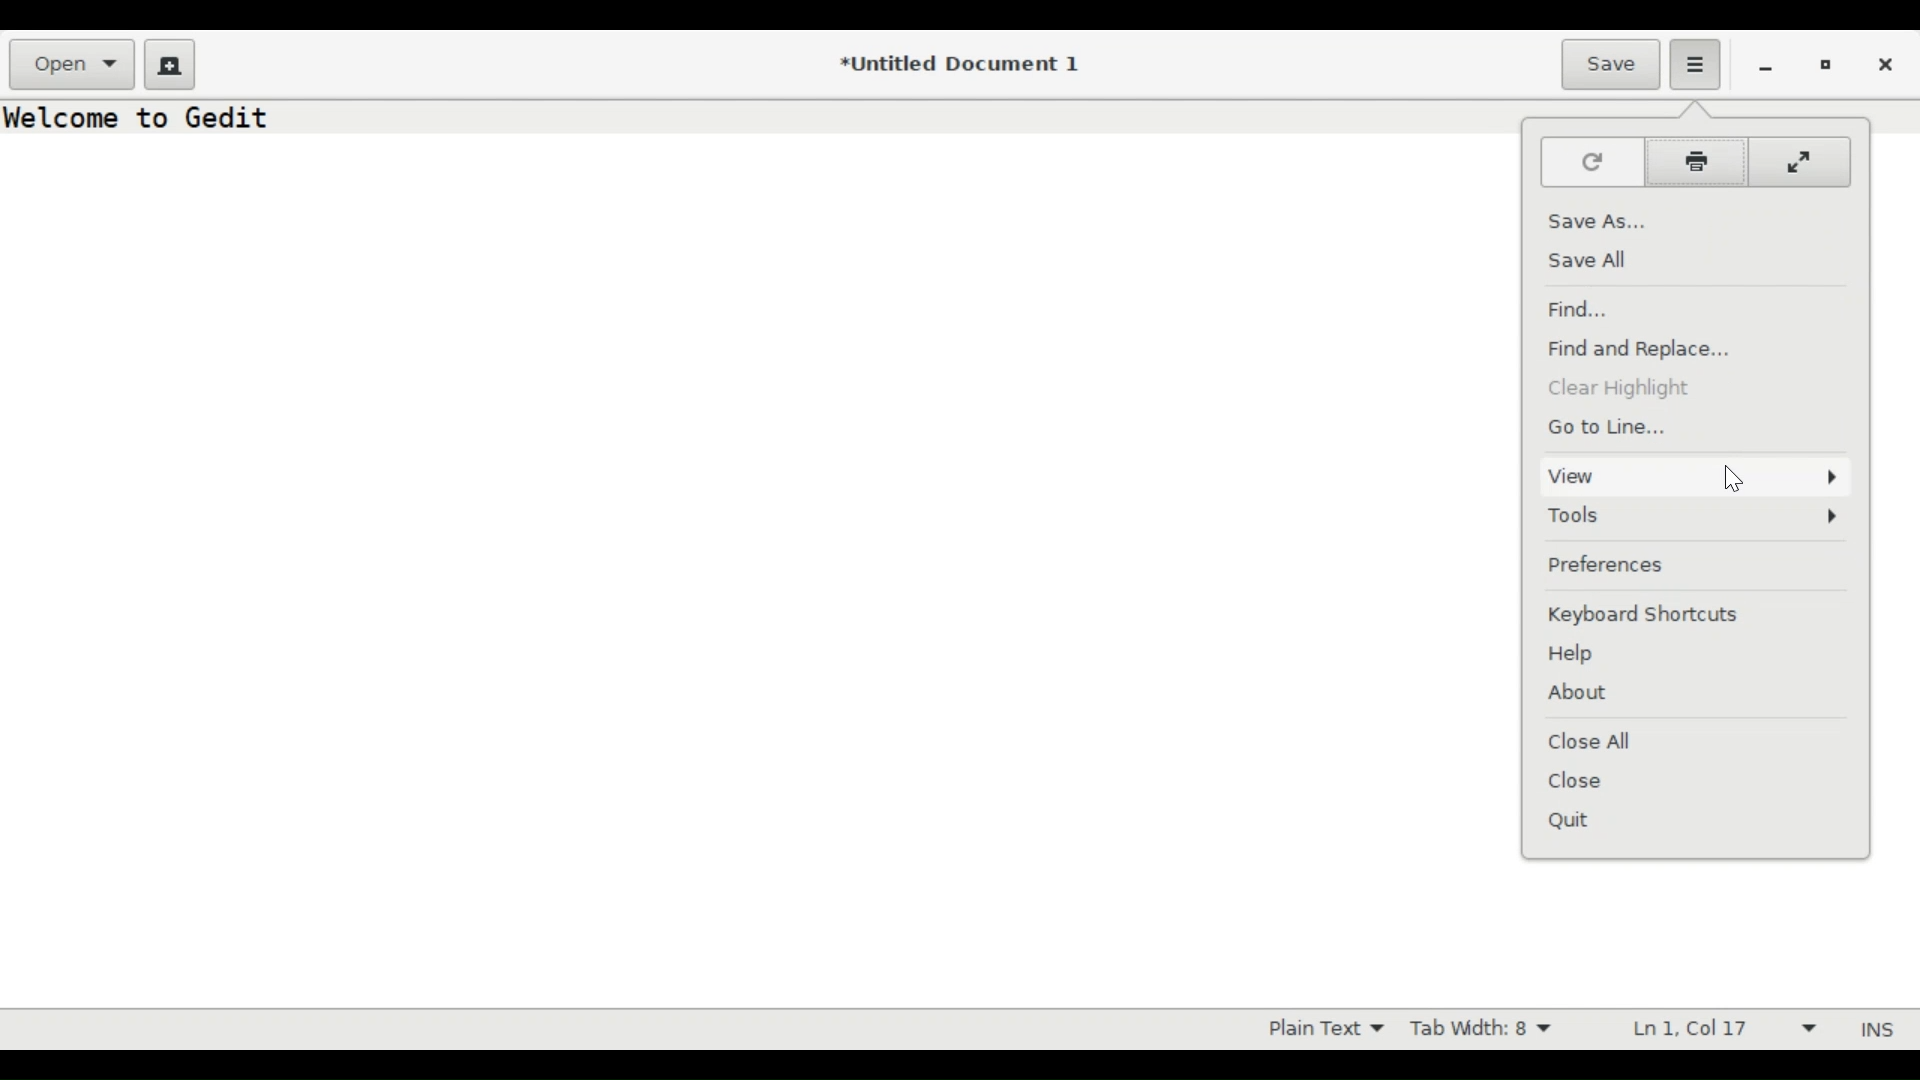 The height and width of the screenshot is (1080, 1920). Describe the element at coordinates (1695, 515) in the screenshot. I see `Tools` at that location.